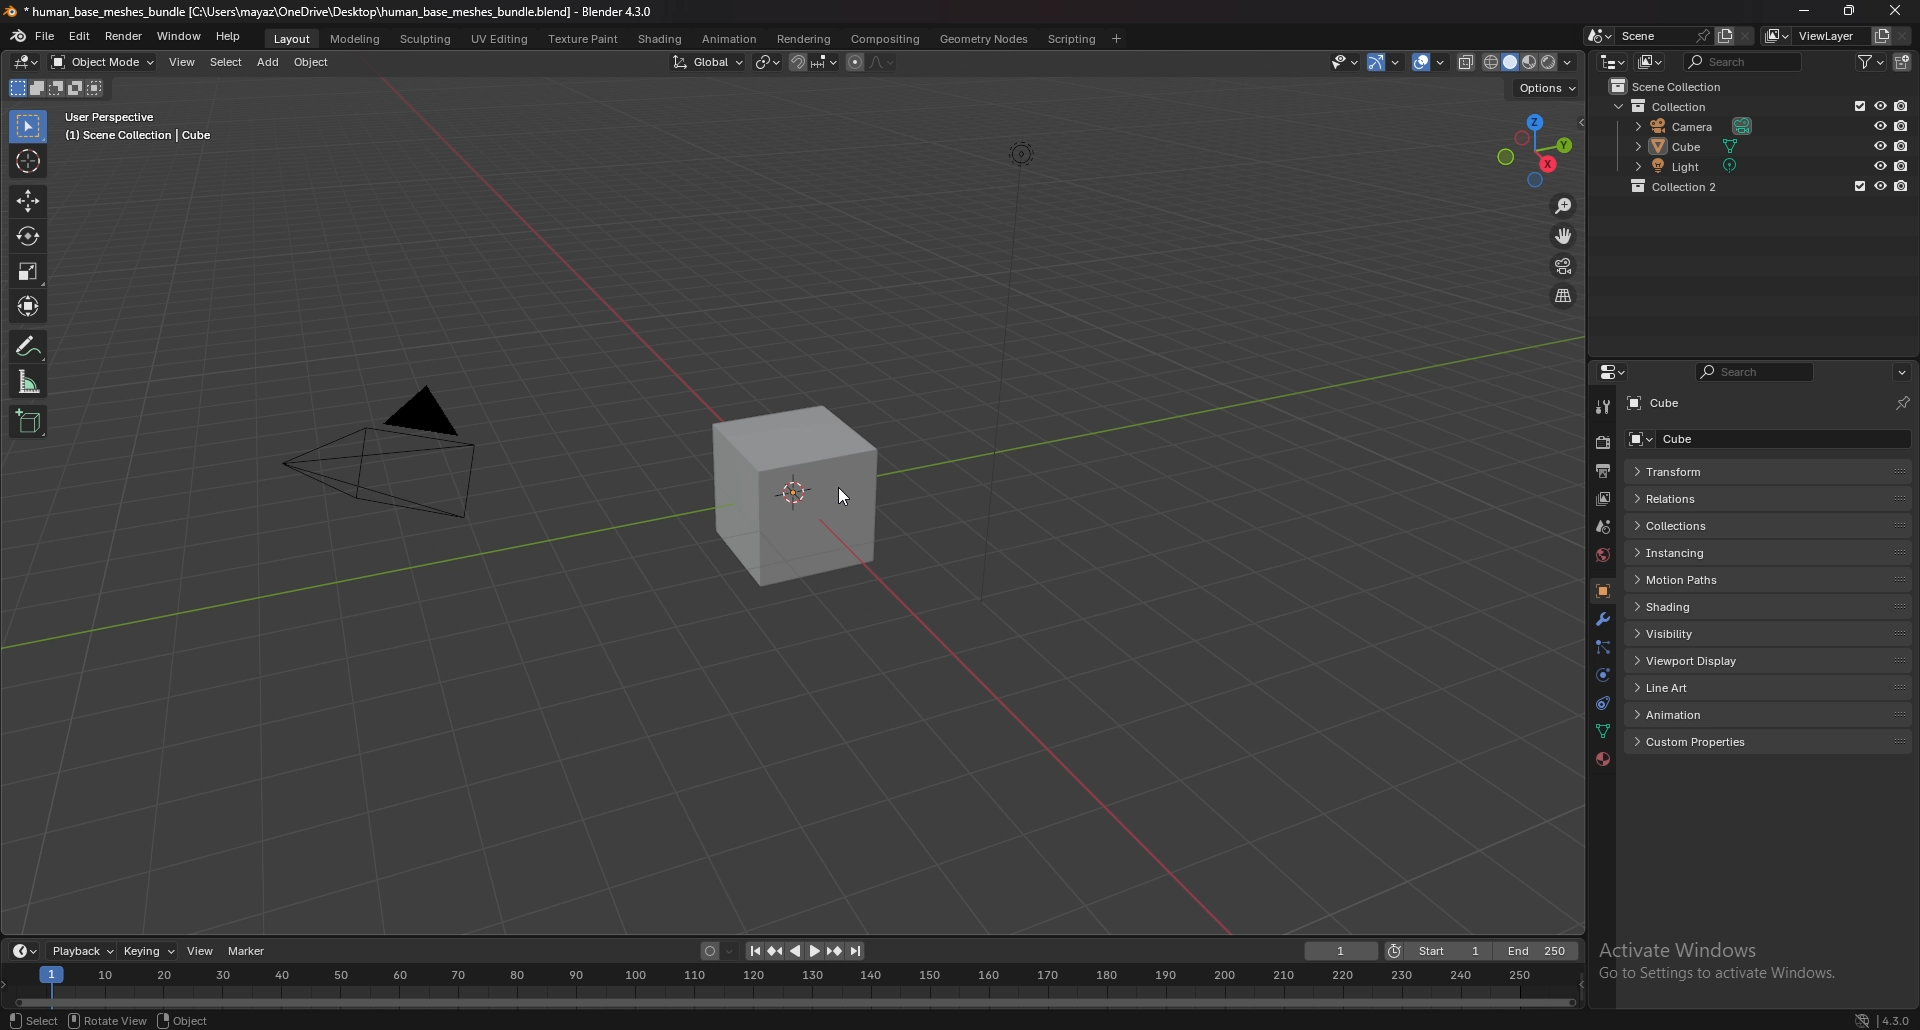  Describe the element at coordinates (1567, 235) in the screenshot. I see `move` at that location.